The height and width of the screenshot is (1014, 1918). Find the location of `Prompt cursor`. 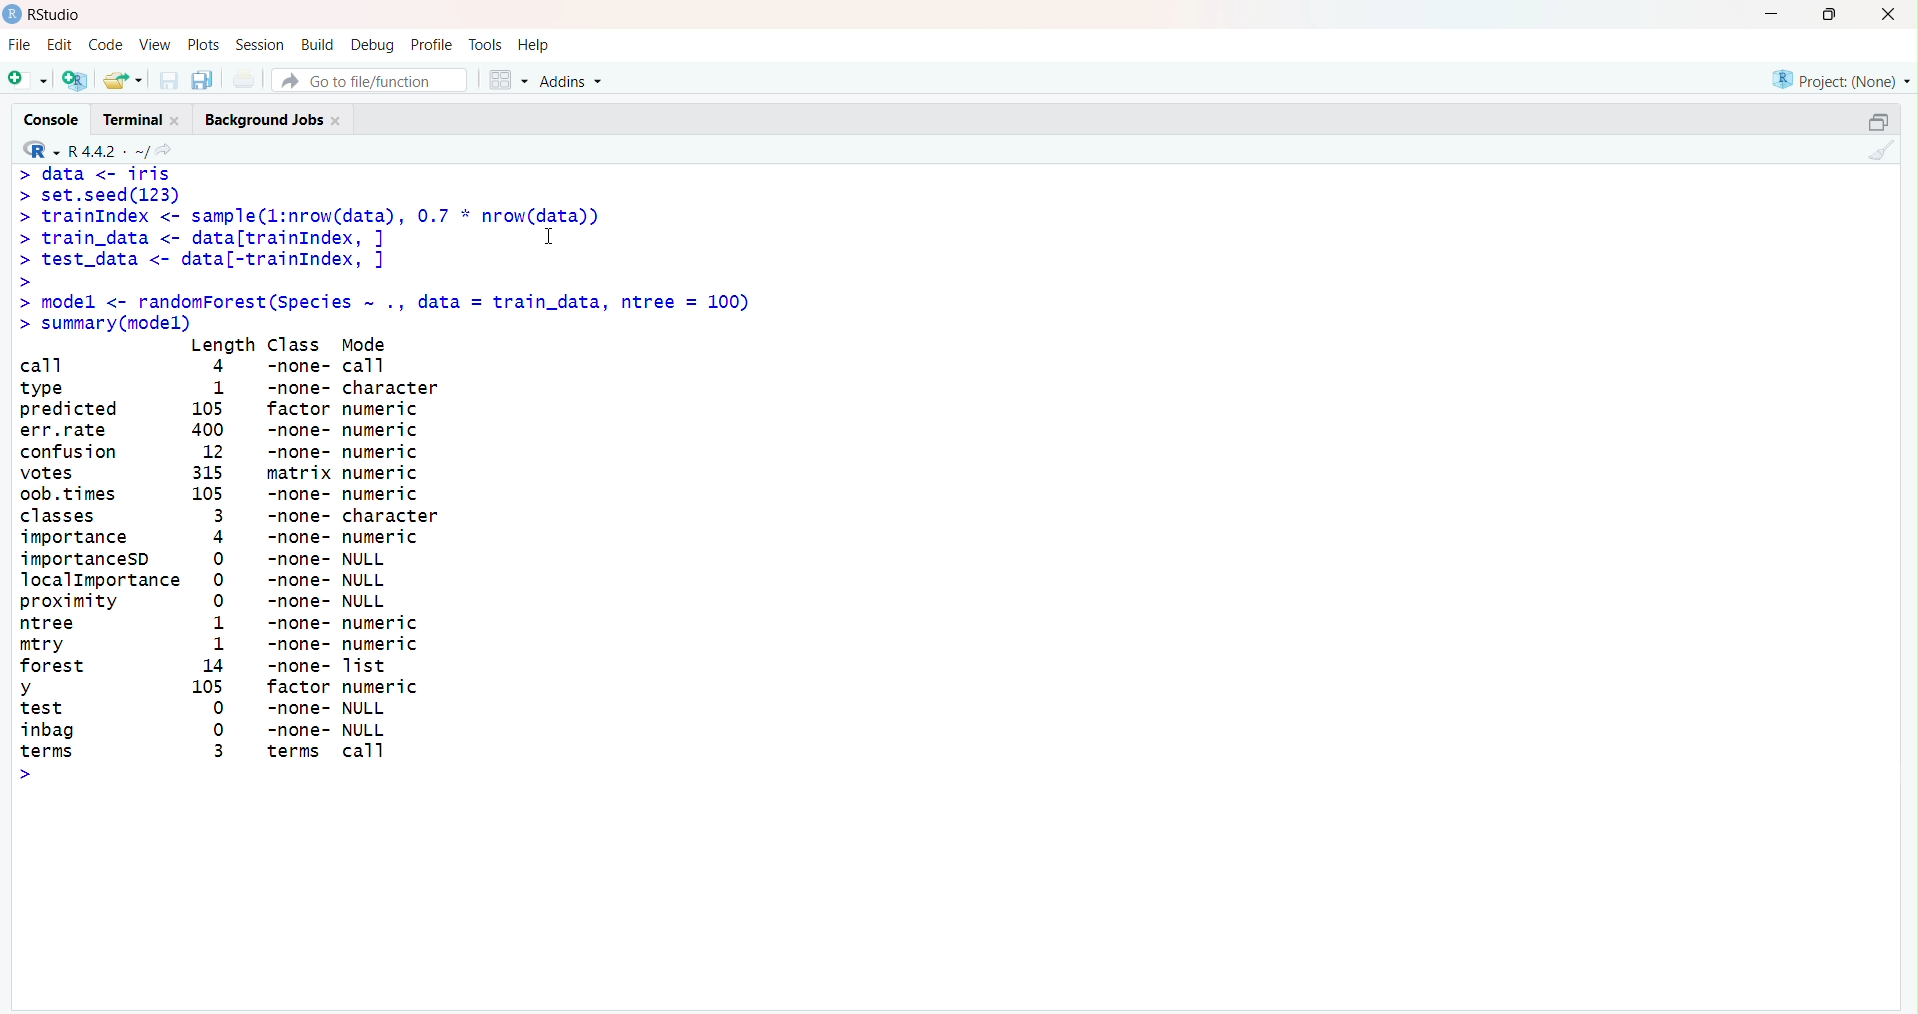

Prompt cursor is located at coordinates (24, 238).